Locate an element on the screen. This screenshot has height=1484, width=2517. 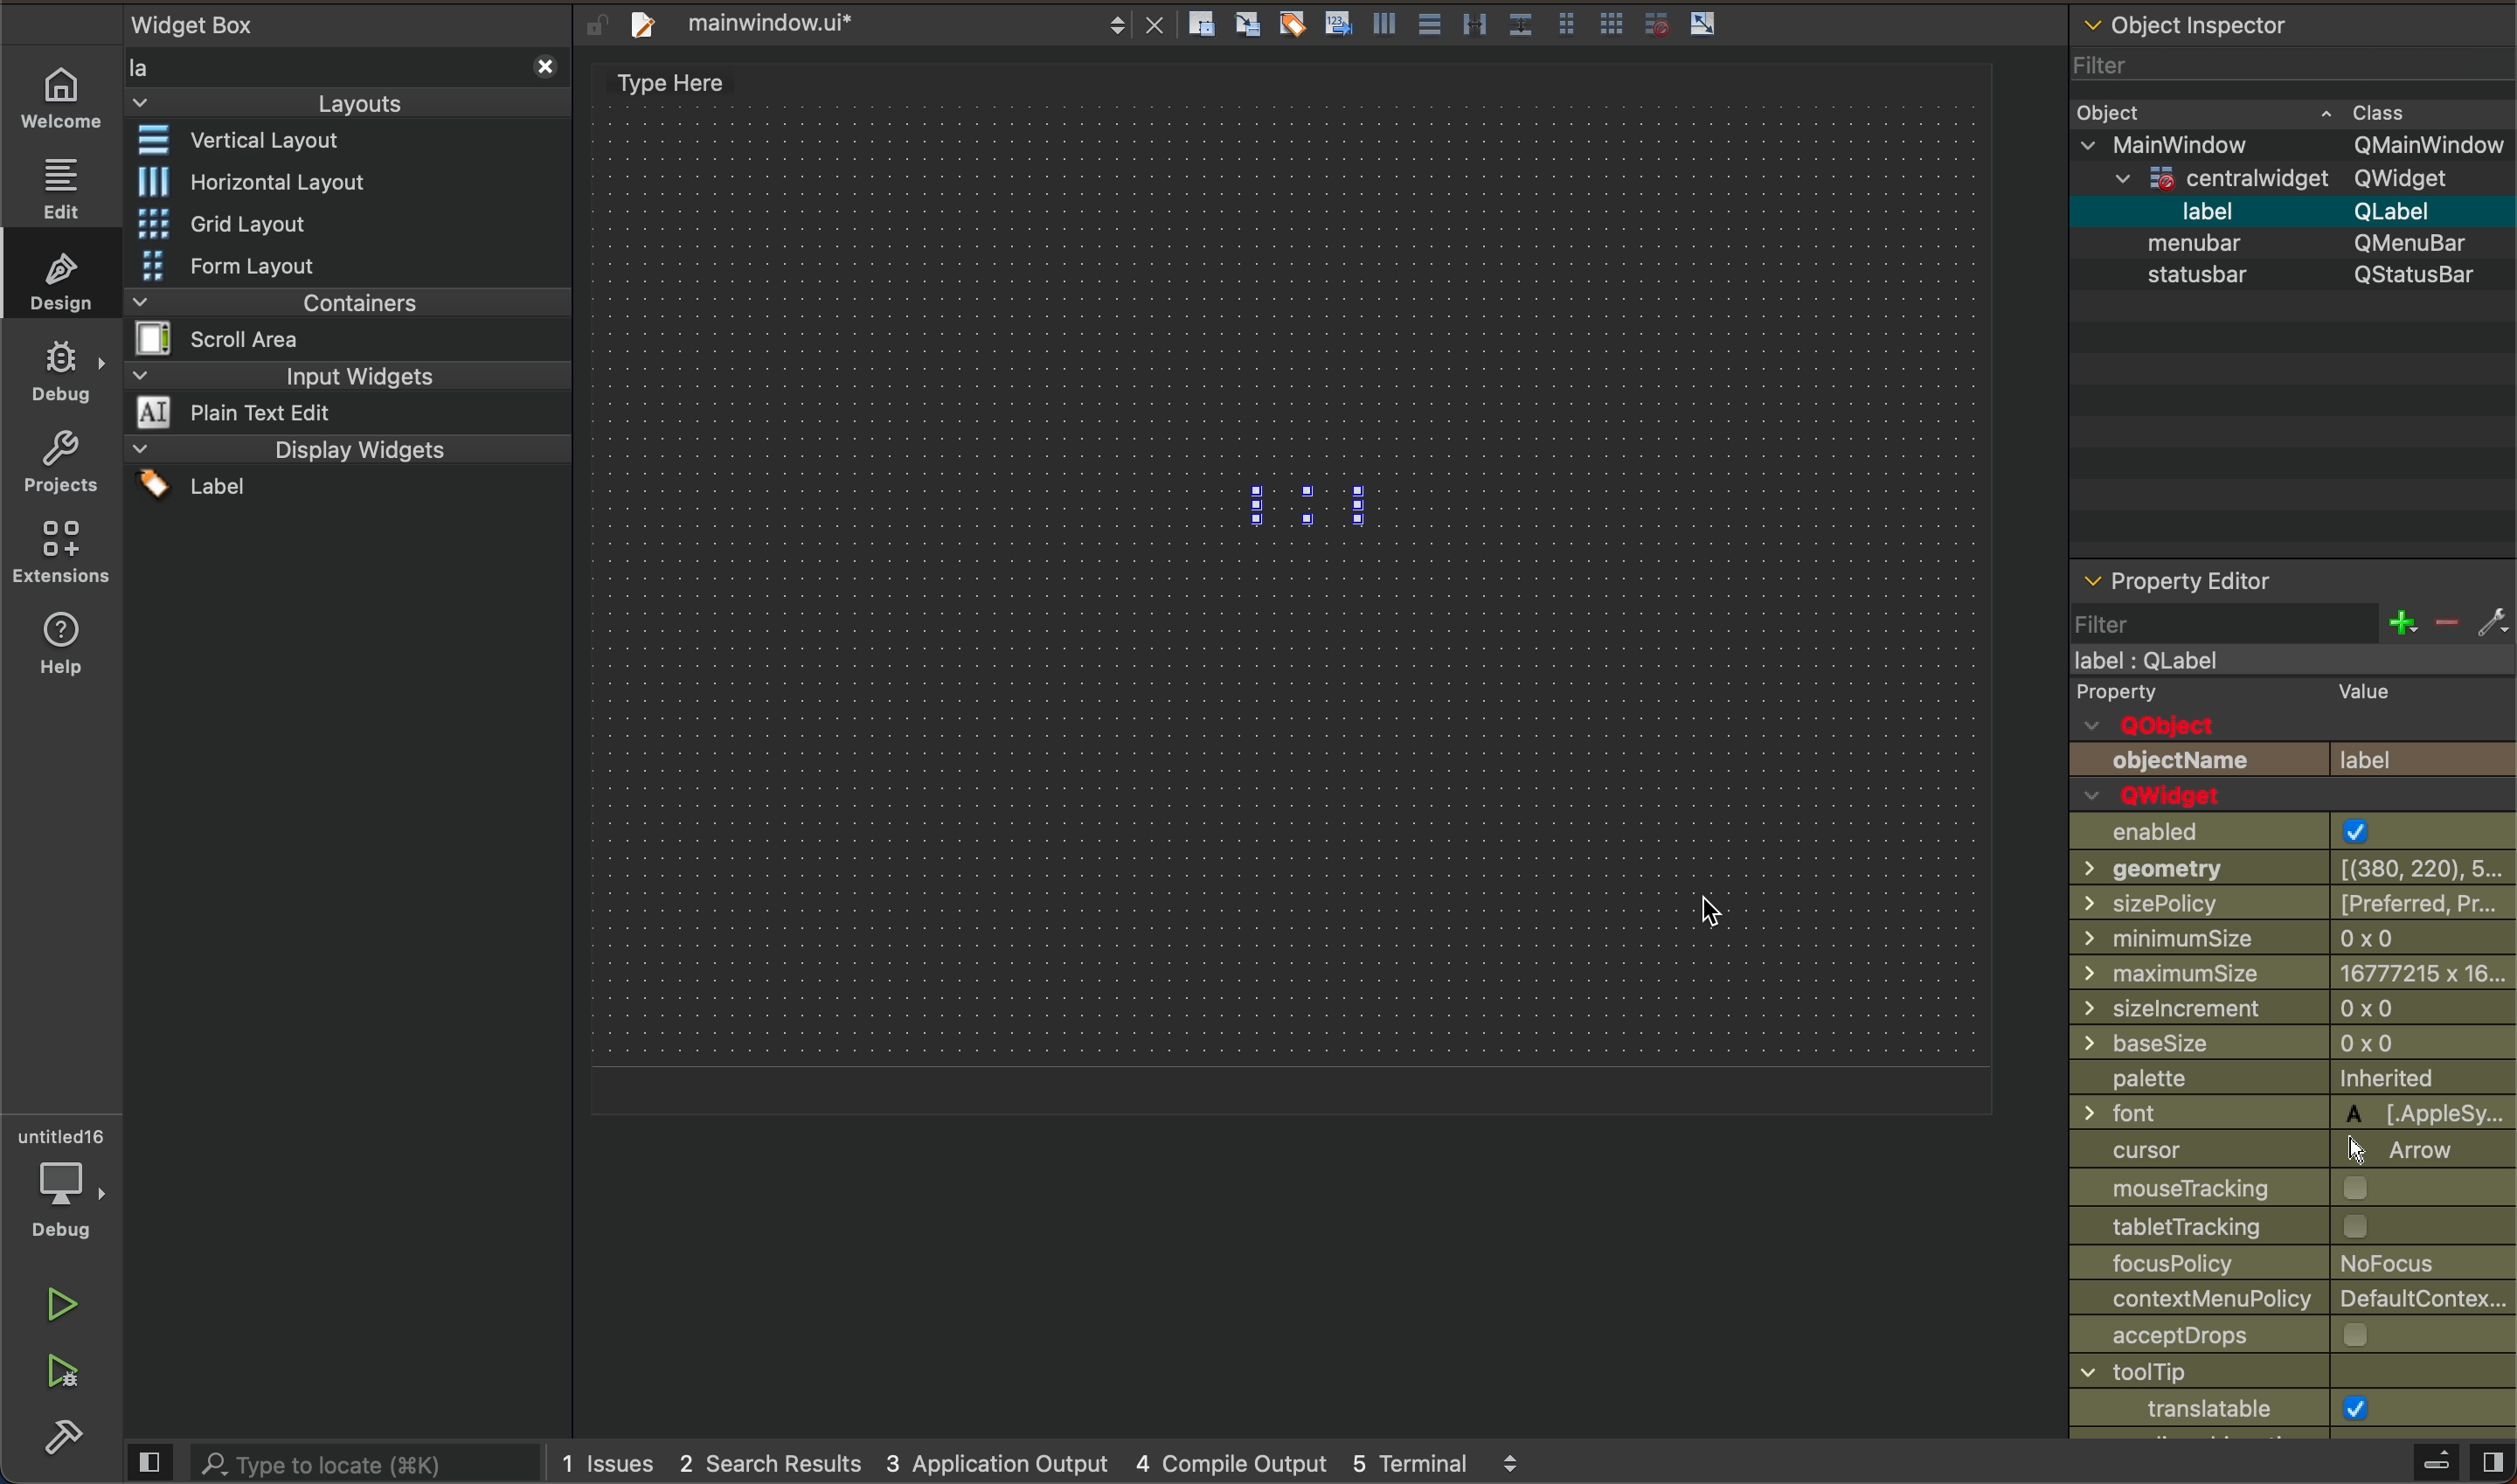
min size is located at coordinates (2295, 936).